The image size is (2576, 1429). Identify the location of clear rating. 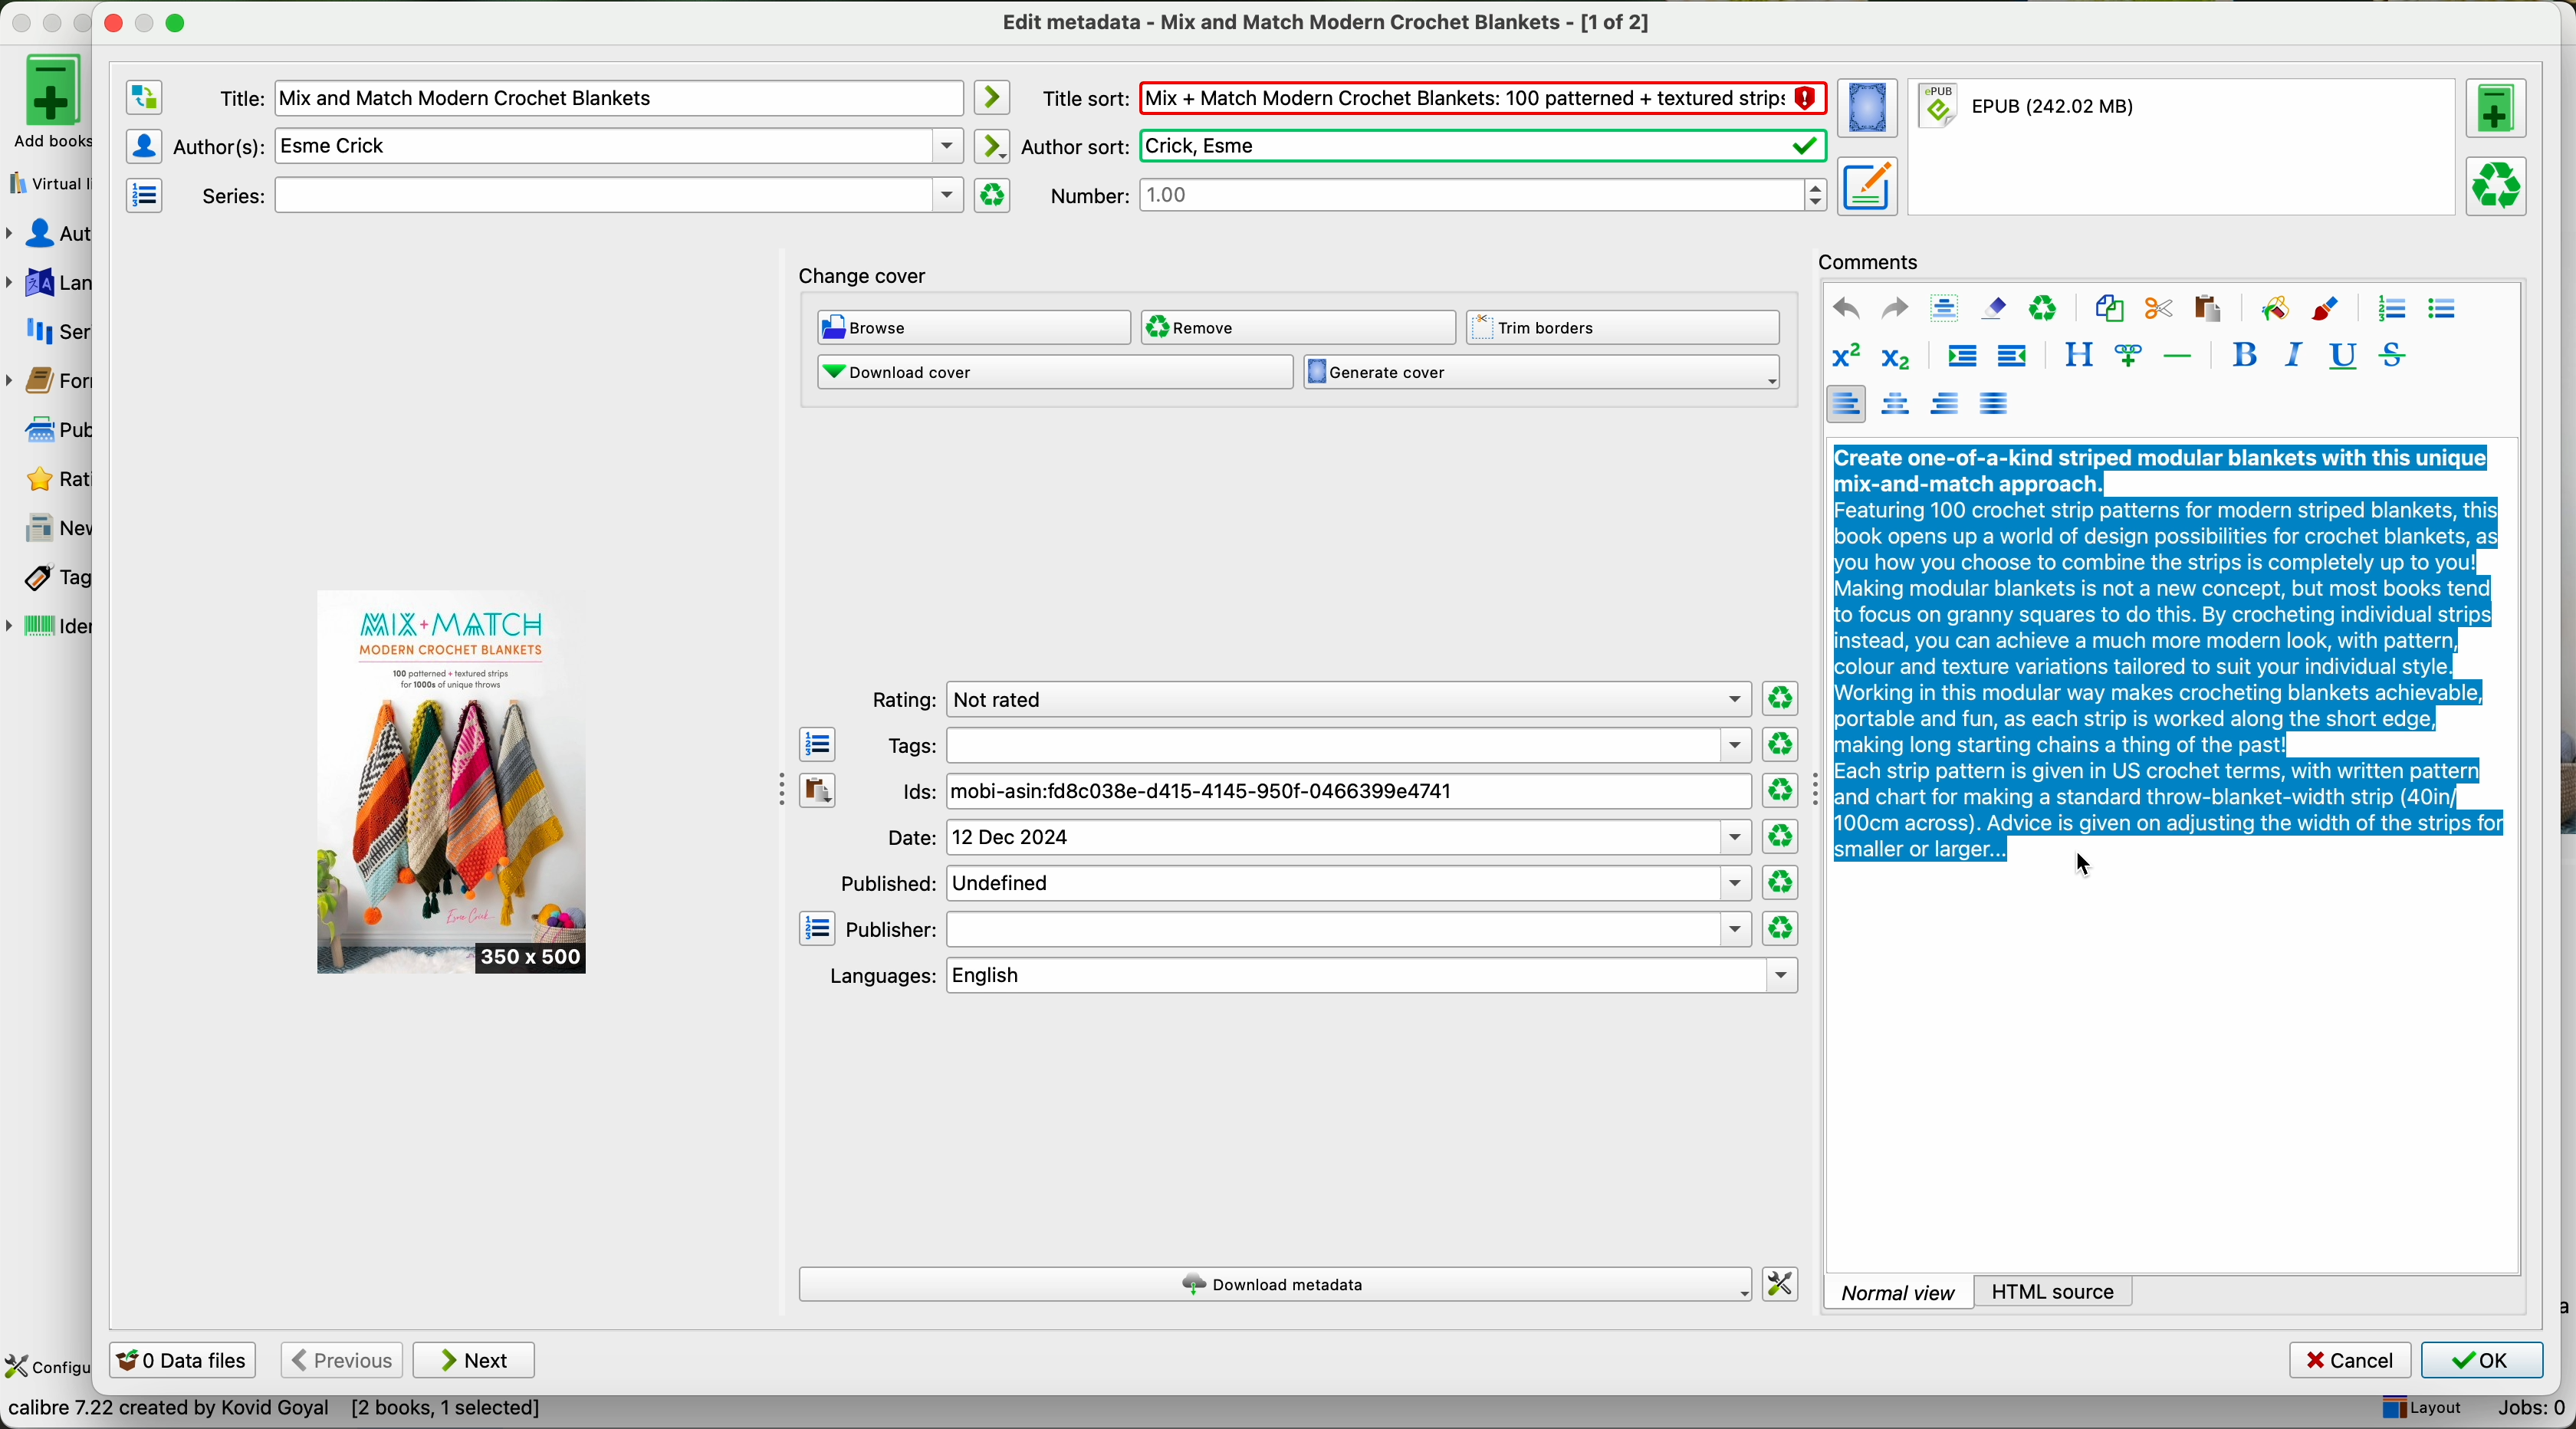
(1780, 791).